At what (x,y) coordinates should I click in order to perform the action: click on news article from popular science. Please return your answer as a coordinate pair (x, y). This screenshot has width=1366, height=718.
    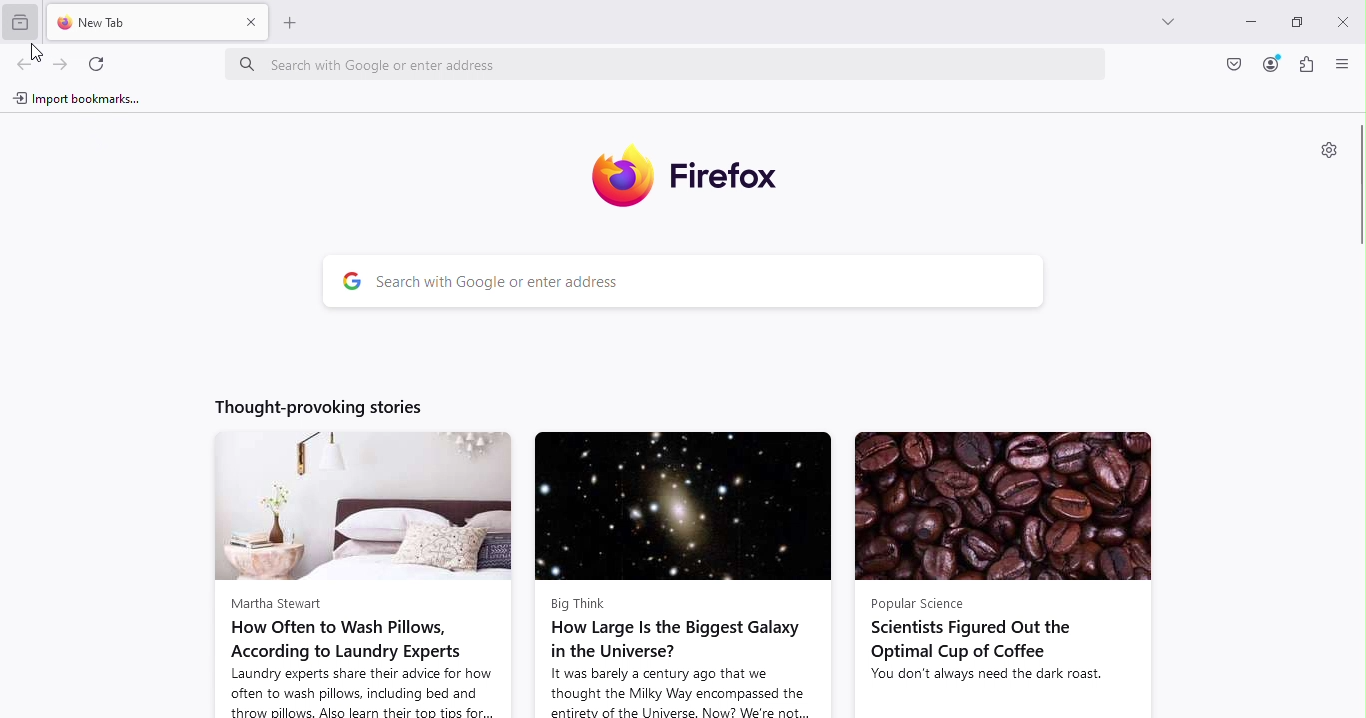
    Looking at the image, I should click on (1008, 574).